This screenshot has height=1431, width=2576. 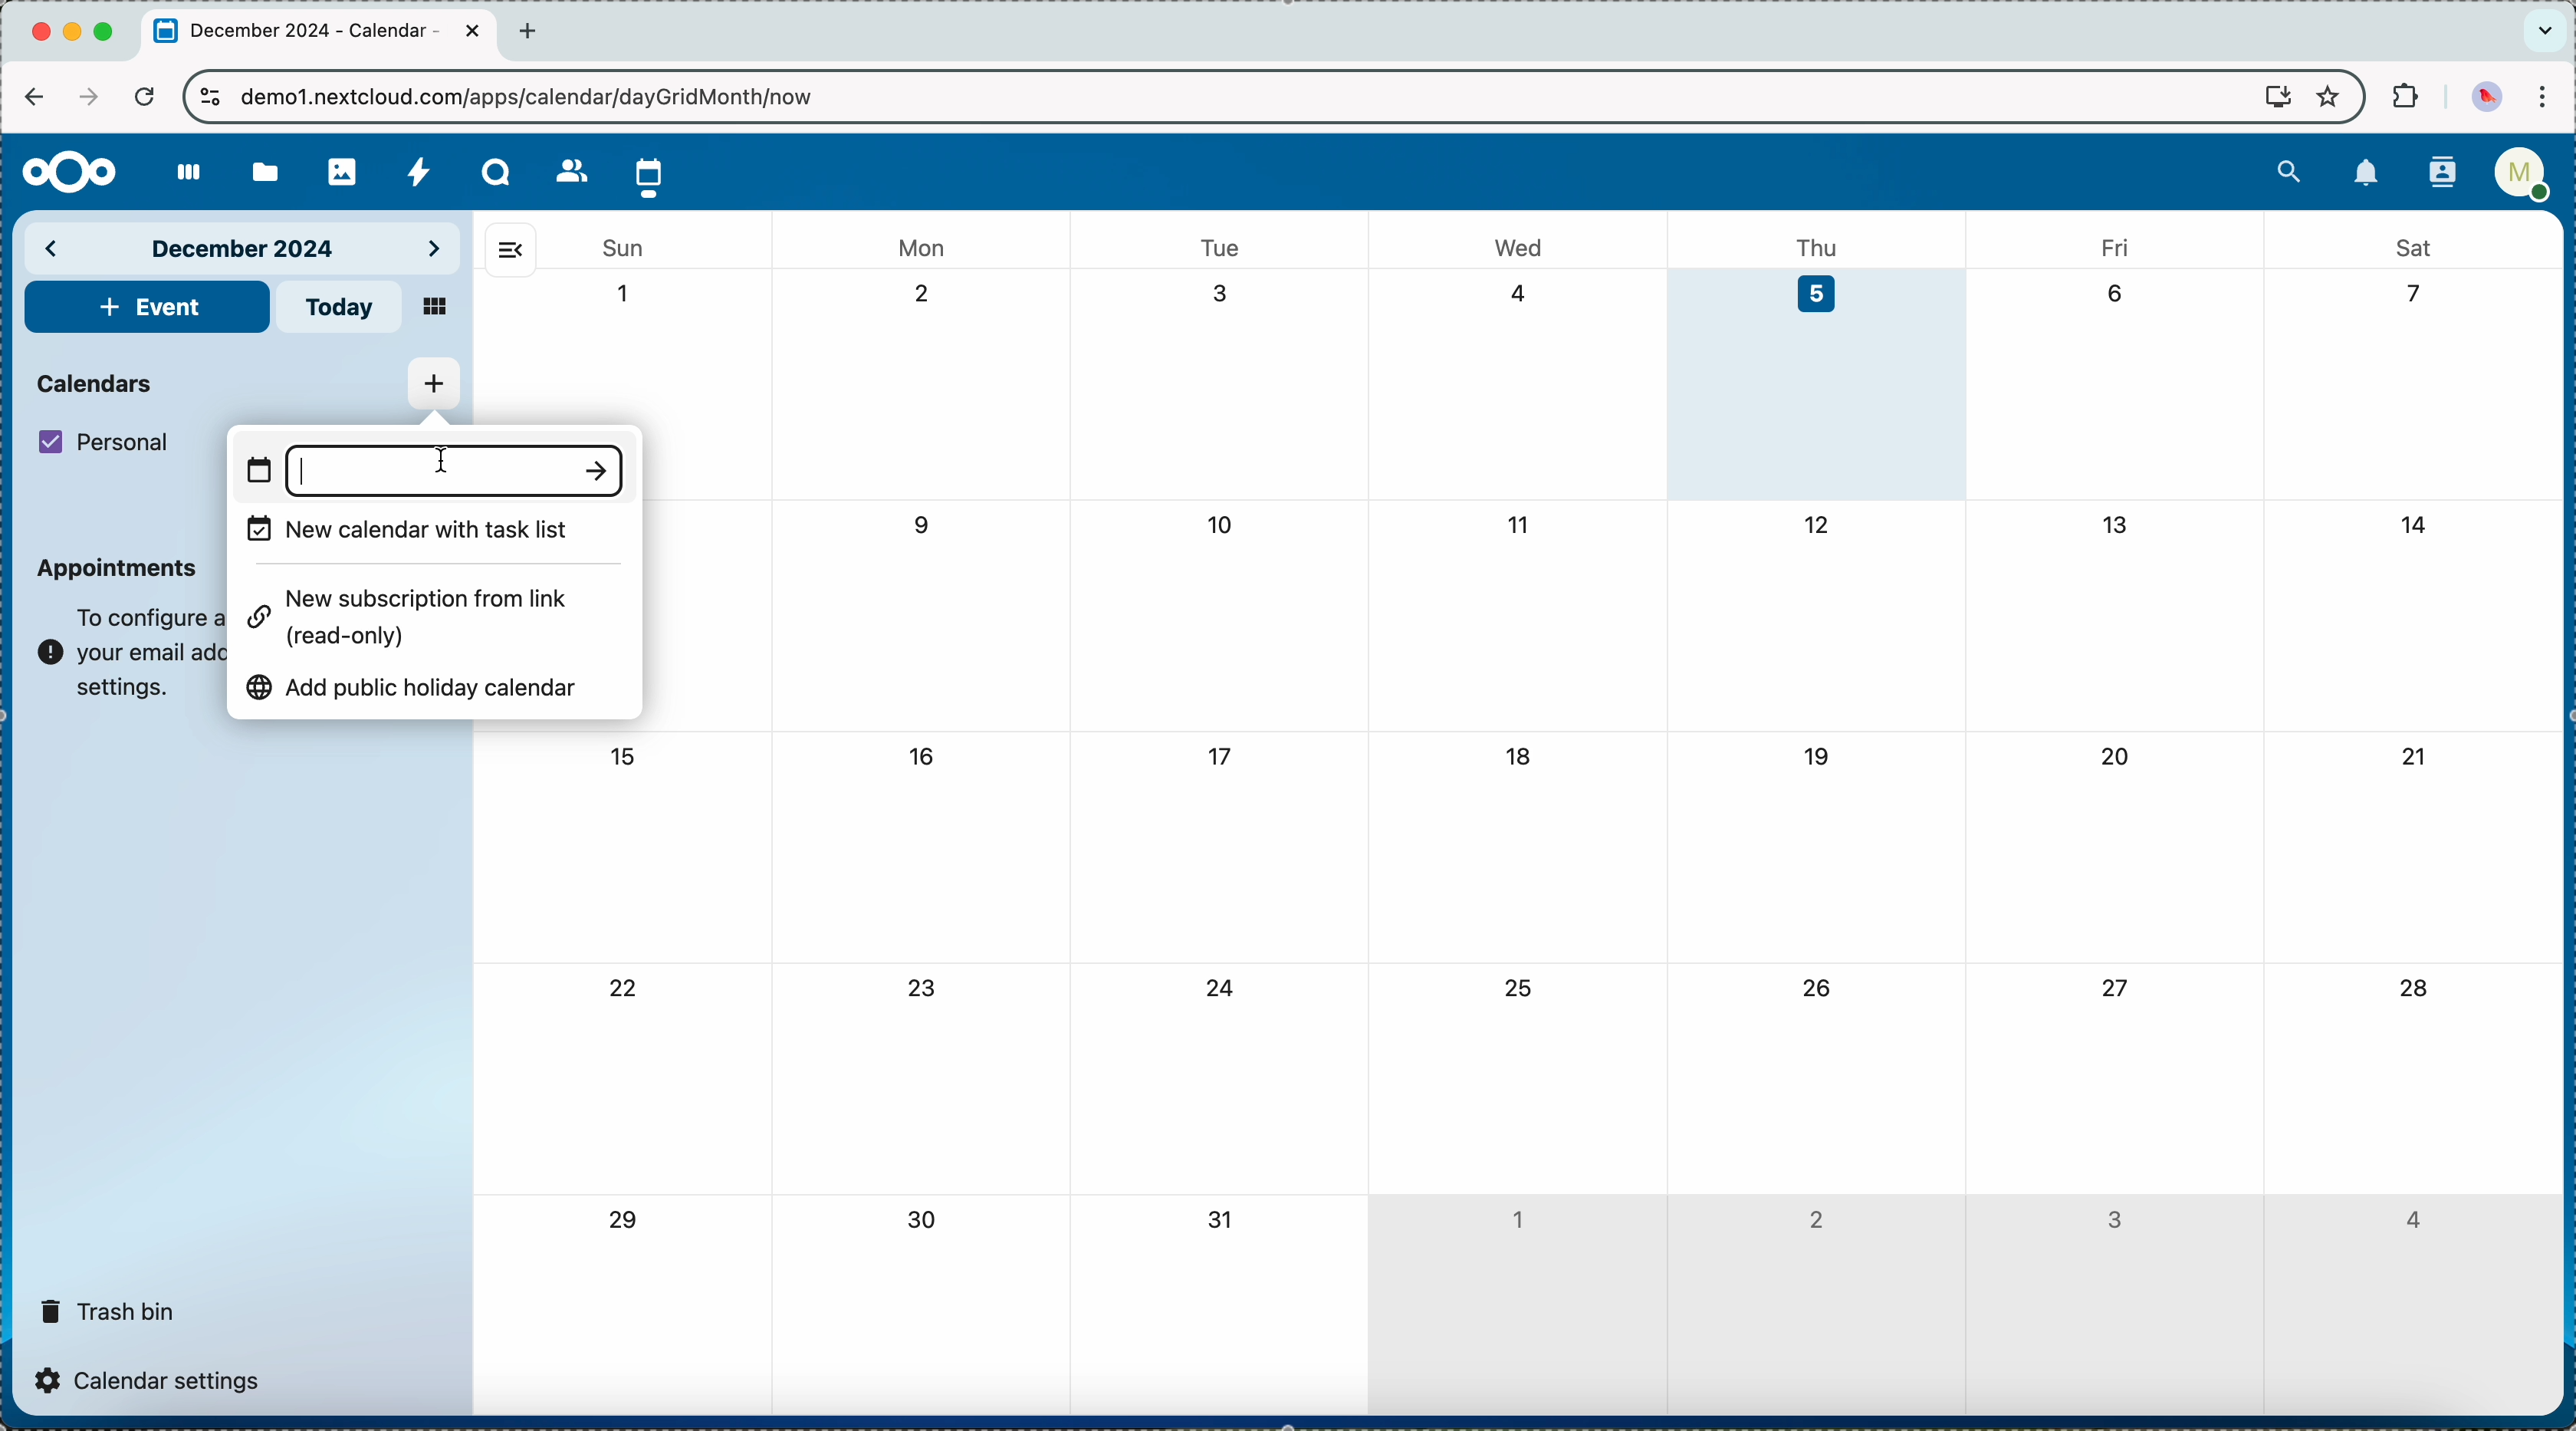 What do you see at coordinates (650, 174) in the screenshot?
I see `click on calendar` at bounding box center [650, 174].